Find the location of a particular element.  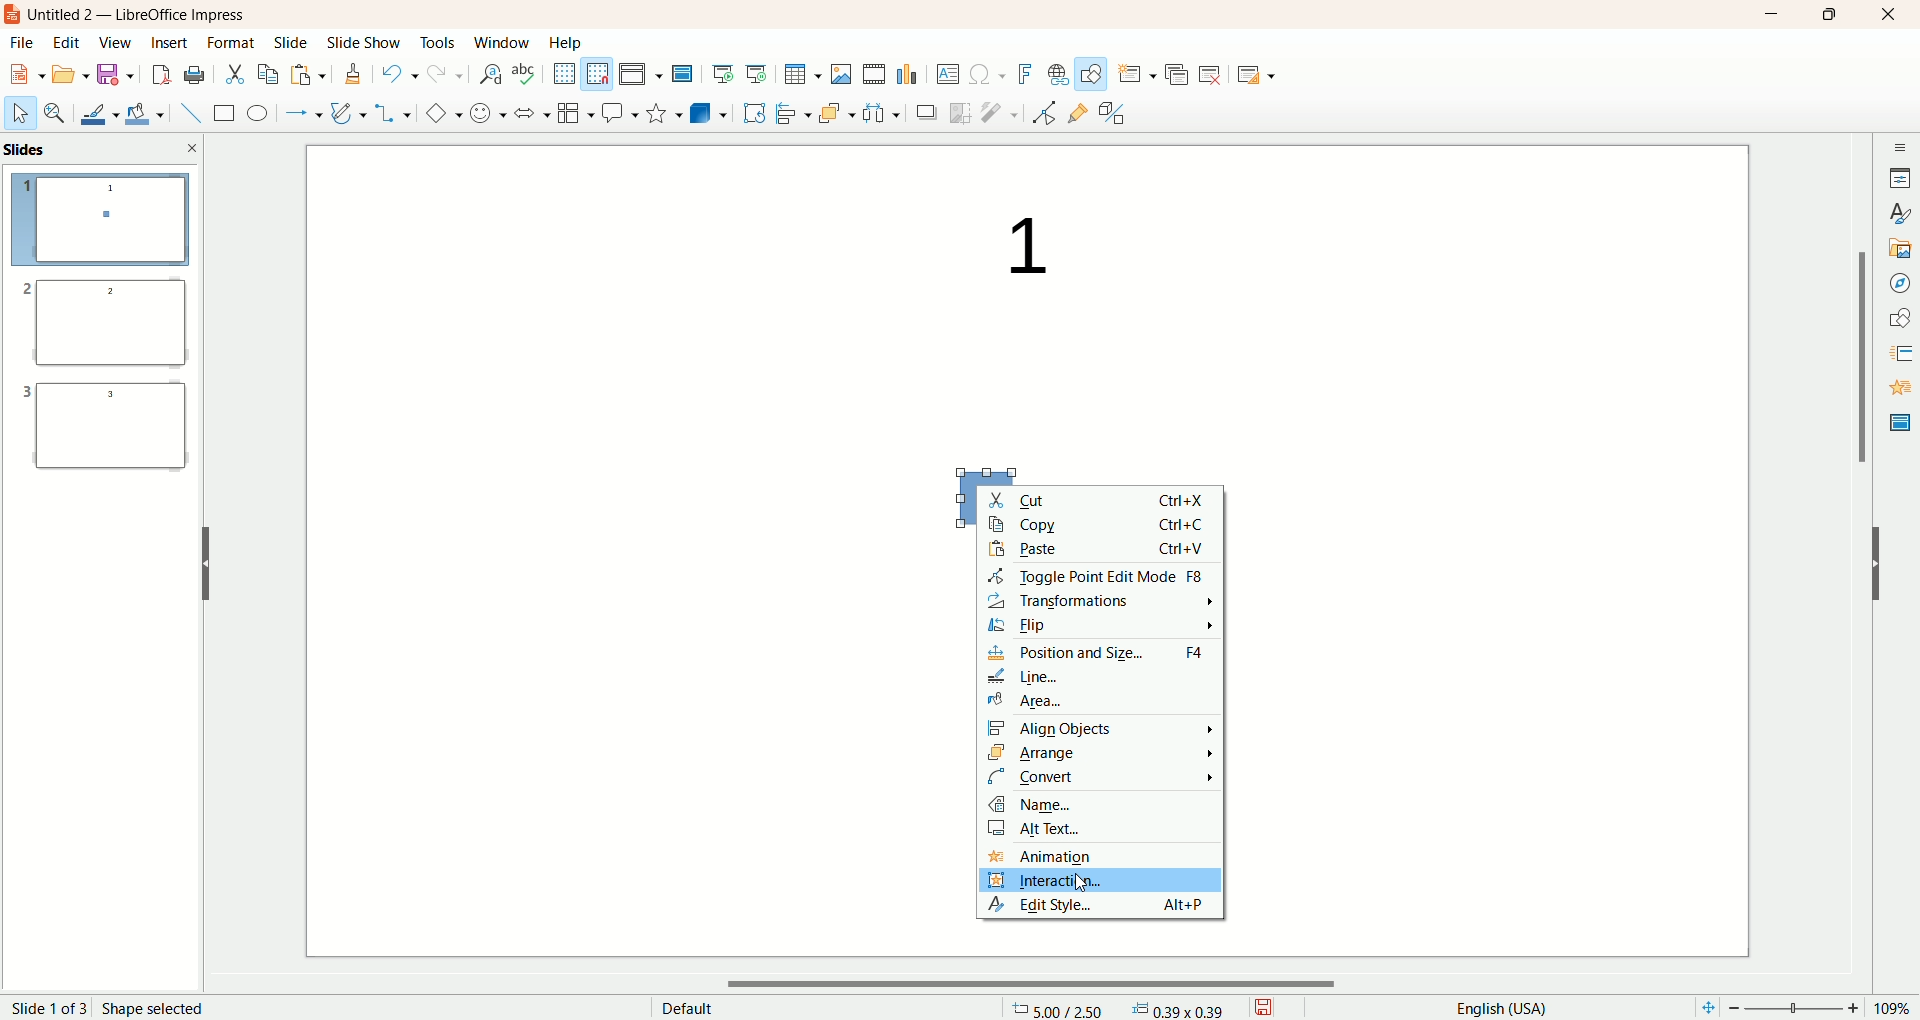

anchor point is located at coordinates (1187, 1008).